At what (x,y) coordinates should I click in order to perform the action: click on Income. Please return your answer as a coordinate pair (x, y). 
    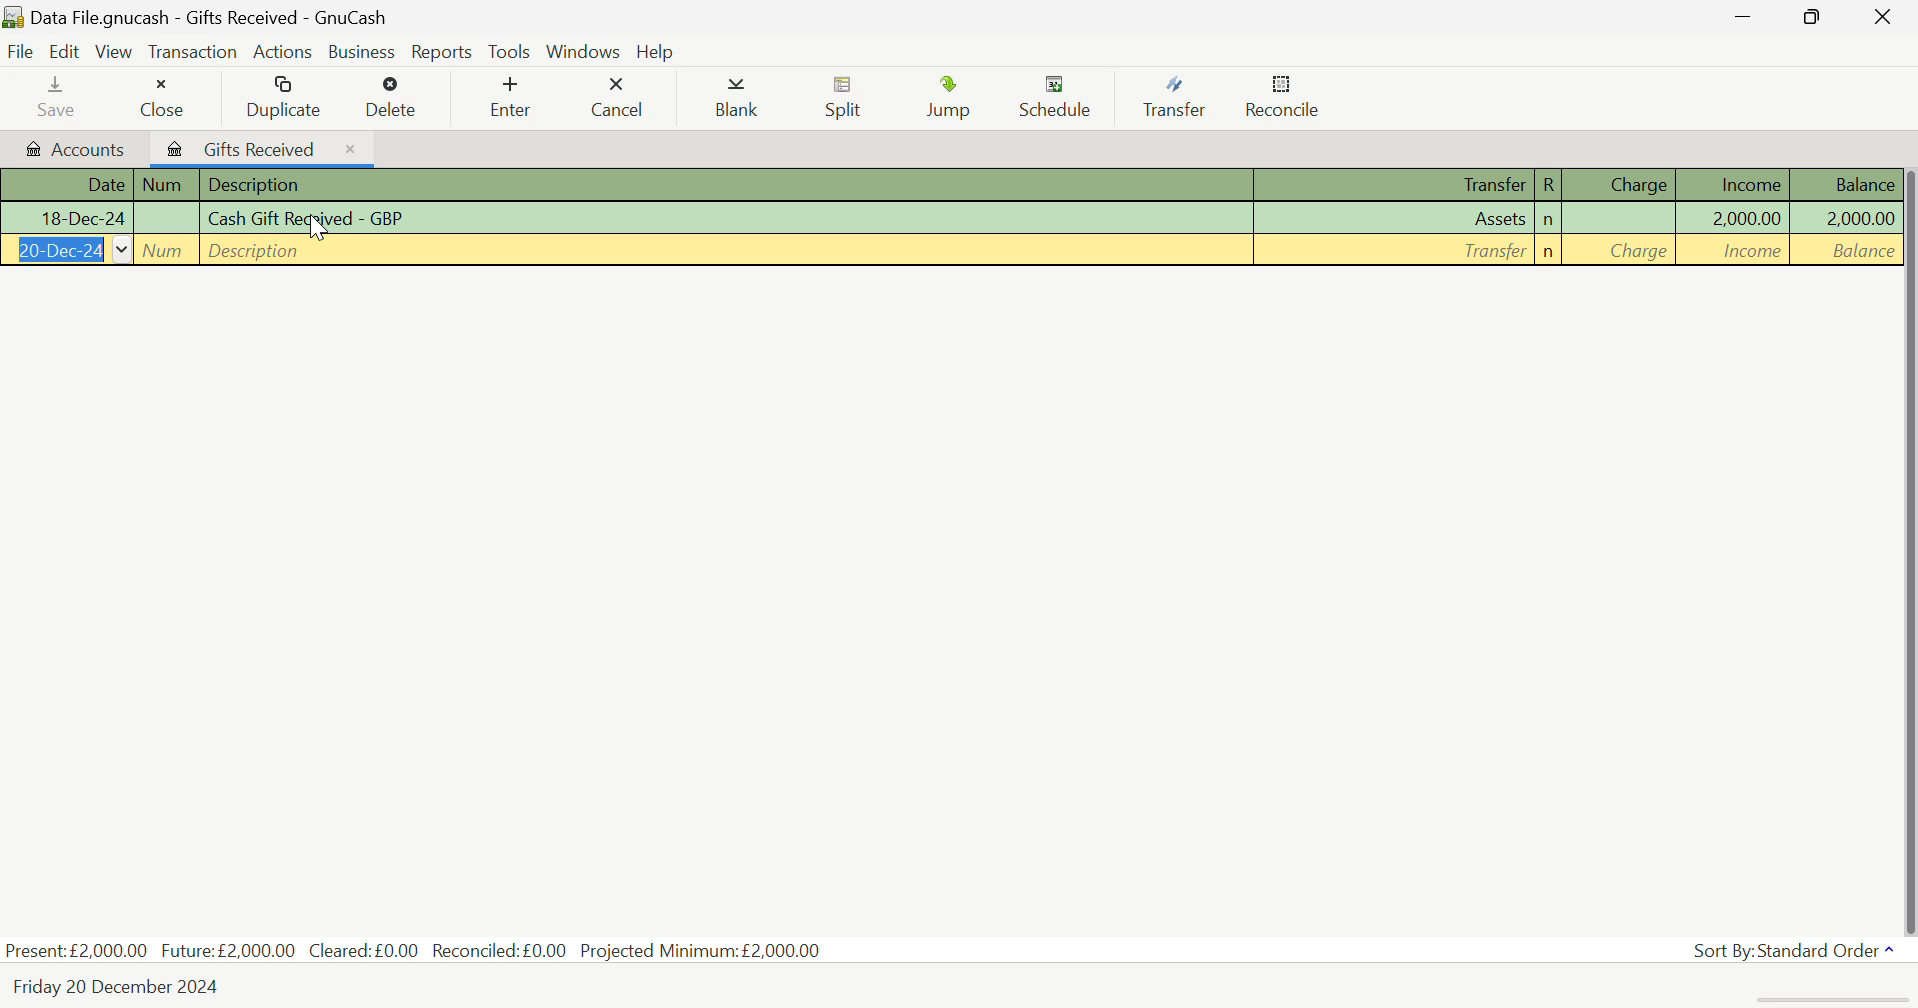
    Looking at the image, I should click on (1736, 184).